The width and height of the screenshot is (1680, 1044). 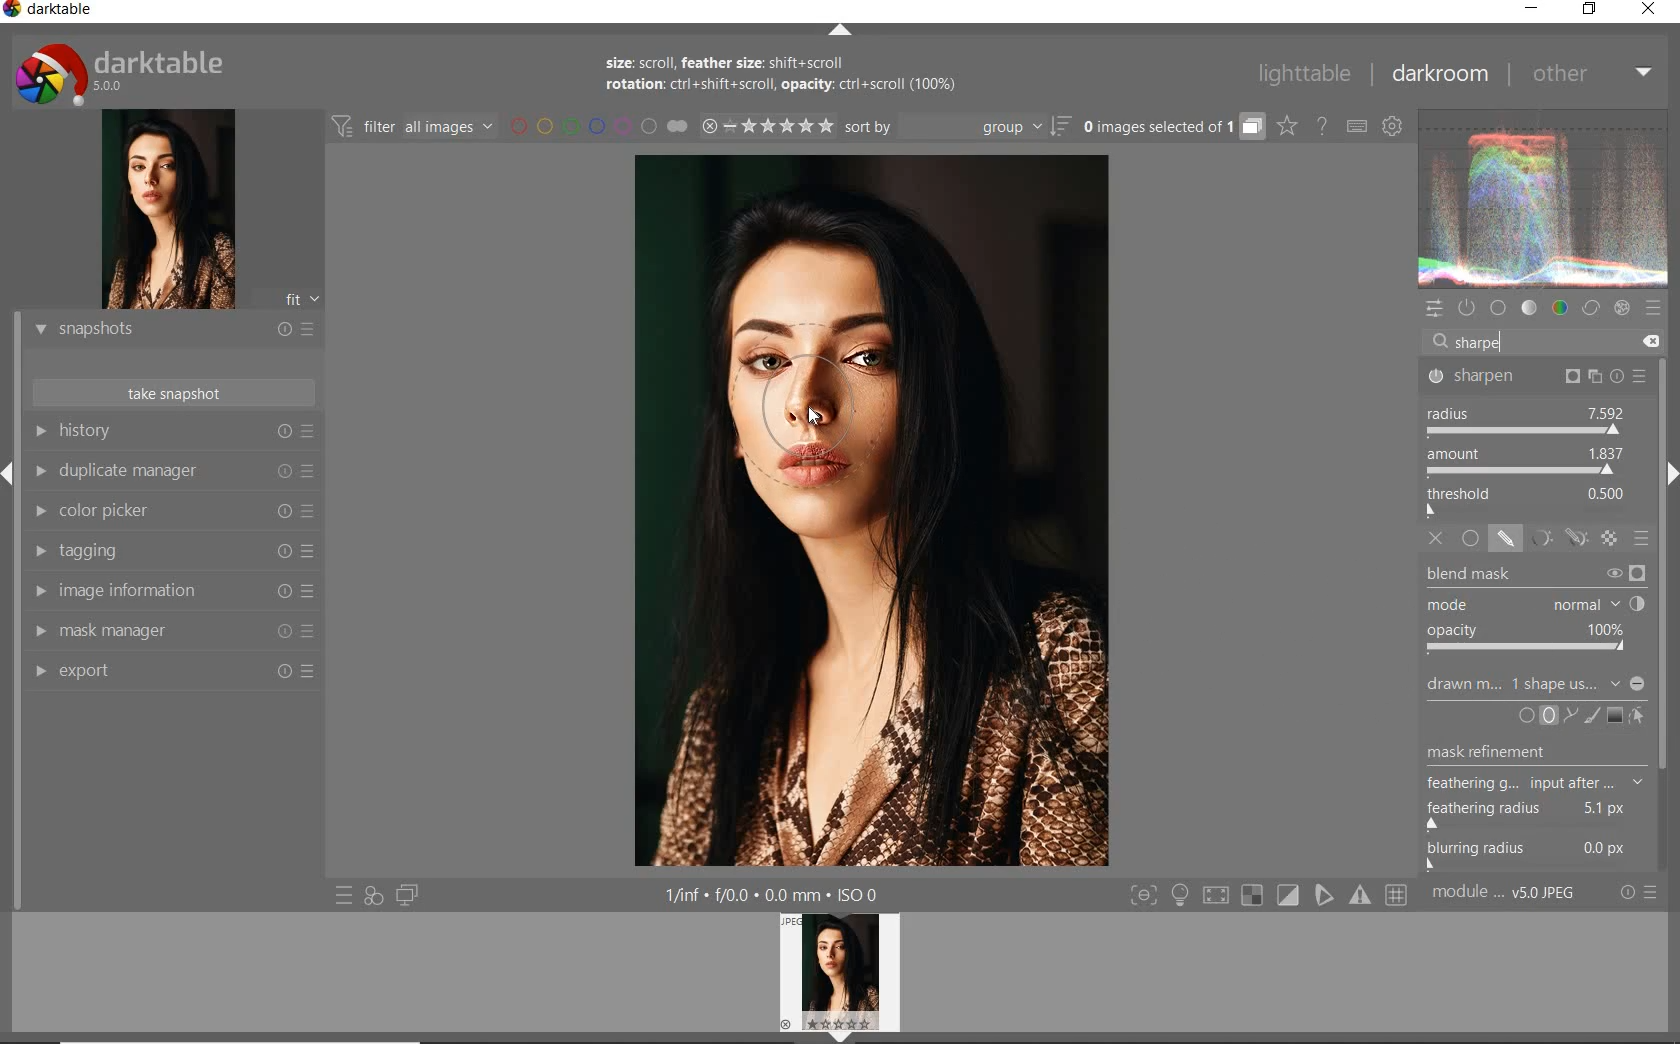 What do you see at coordinates (1614, 714) in the screenshot?
I see `ADD GRADIENT` at bounding box center [1614, 714].